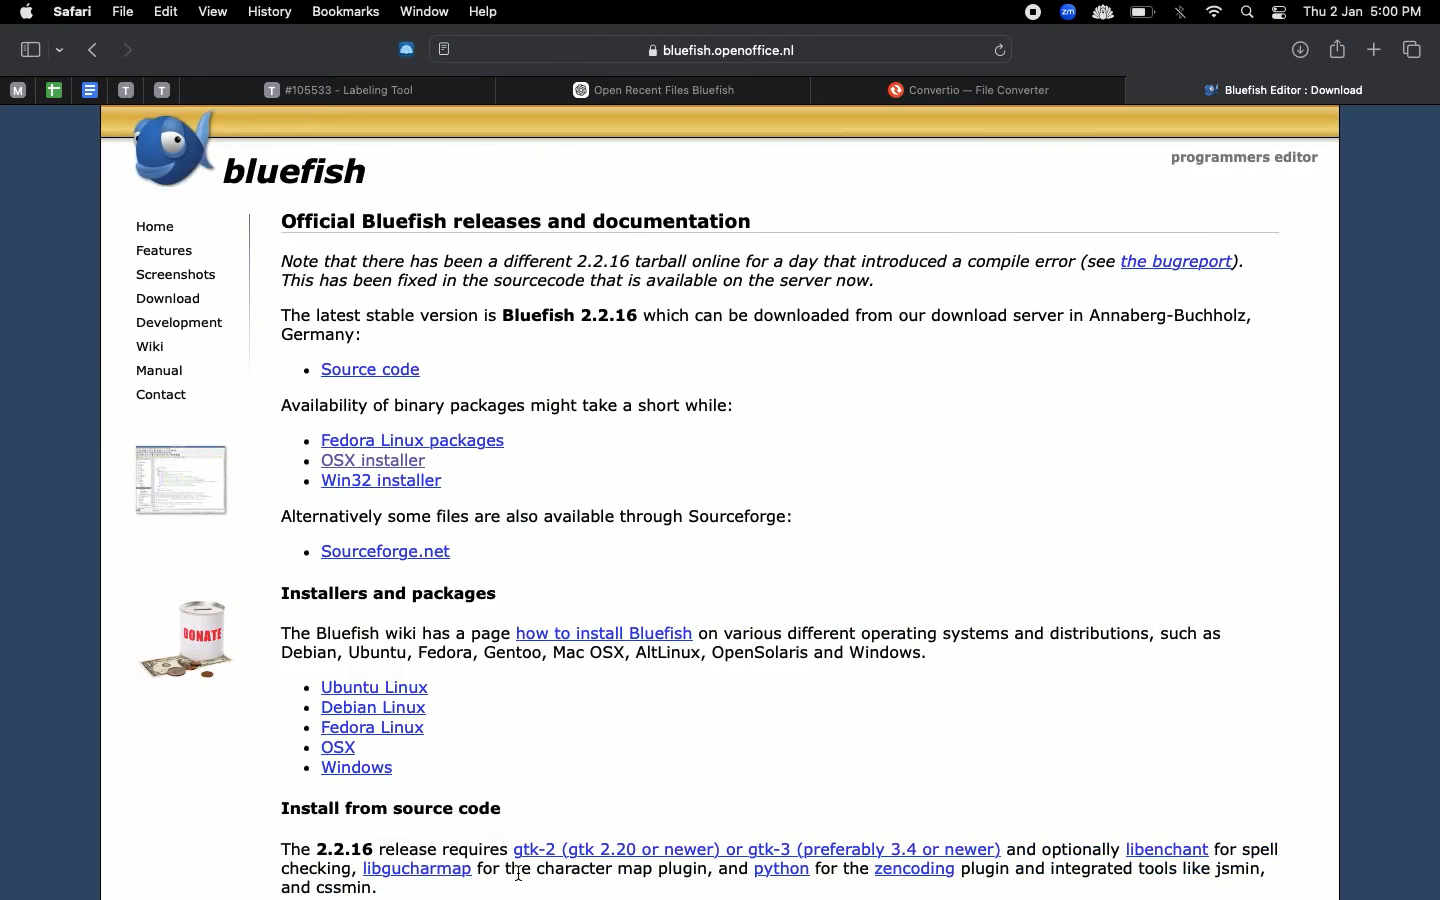  Describe the element at coordinates (169, 299) in the screenshot. I see `download` at that location.